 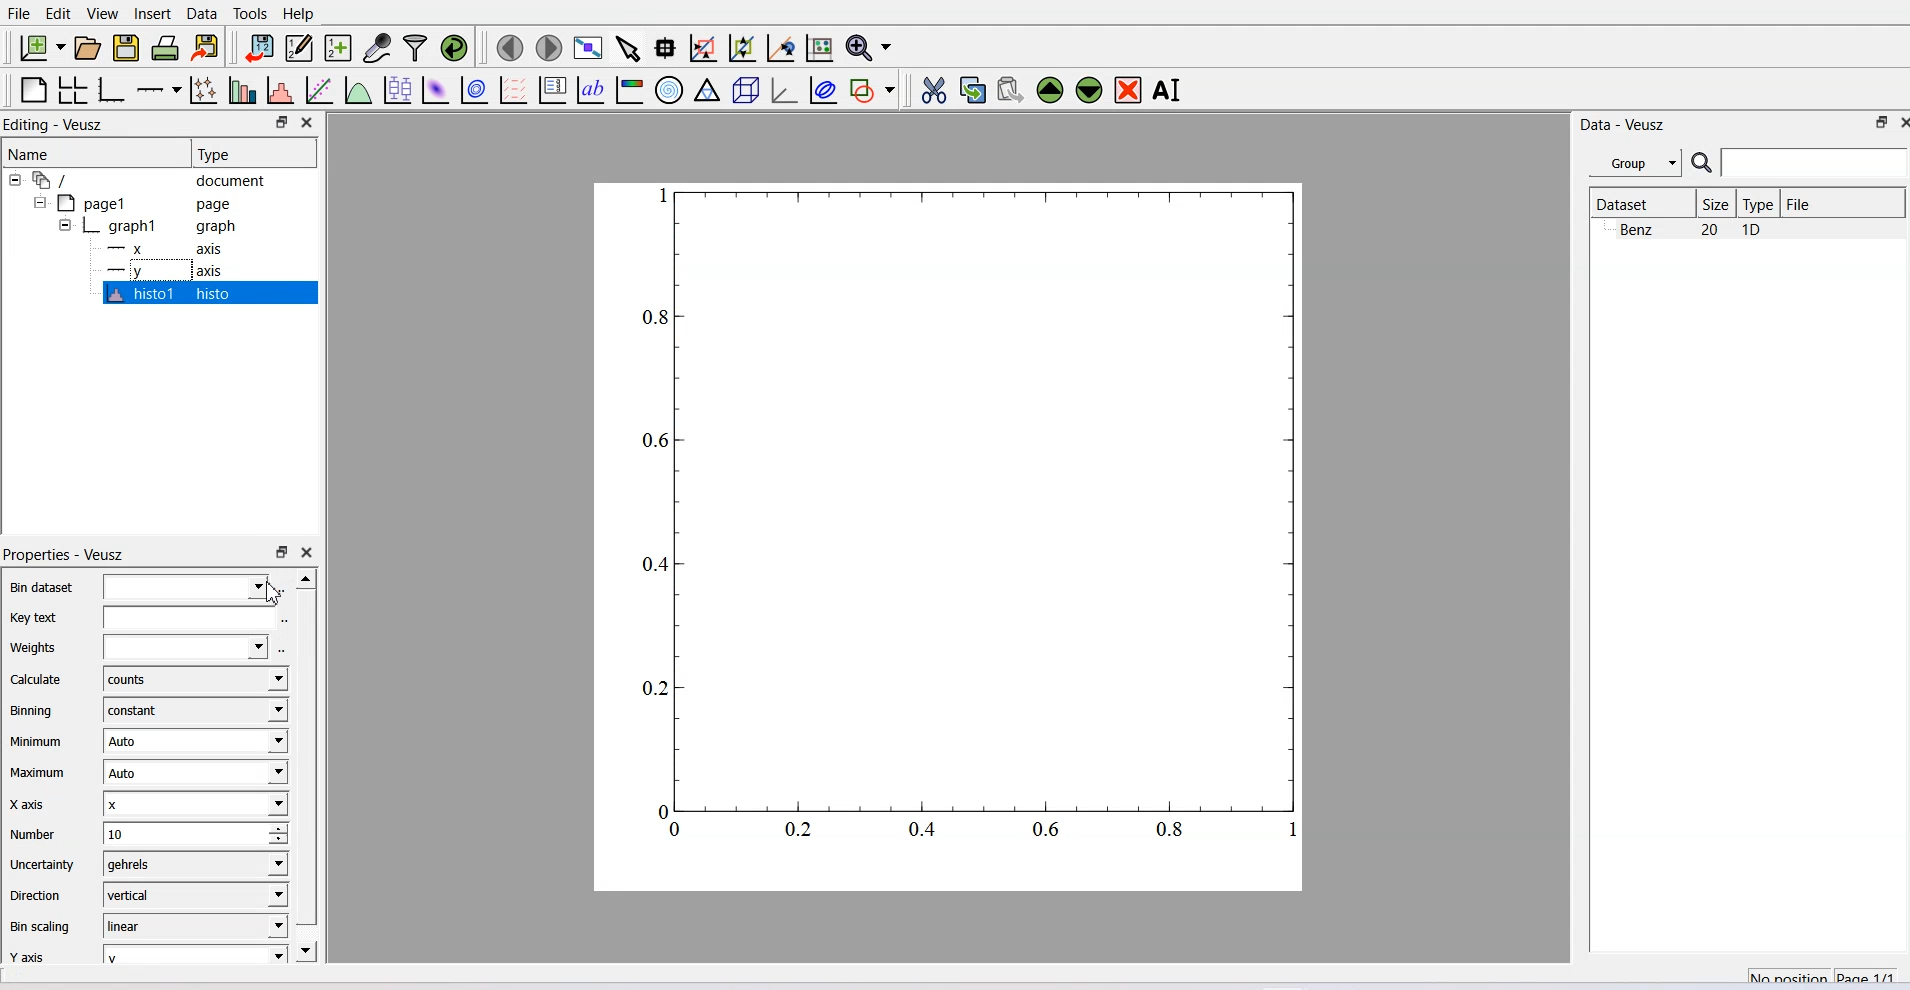 I want to click on Filter Data, so click(x=417, y=47).